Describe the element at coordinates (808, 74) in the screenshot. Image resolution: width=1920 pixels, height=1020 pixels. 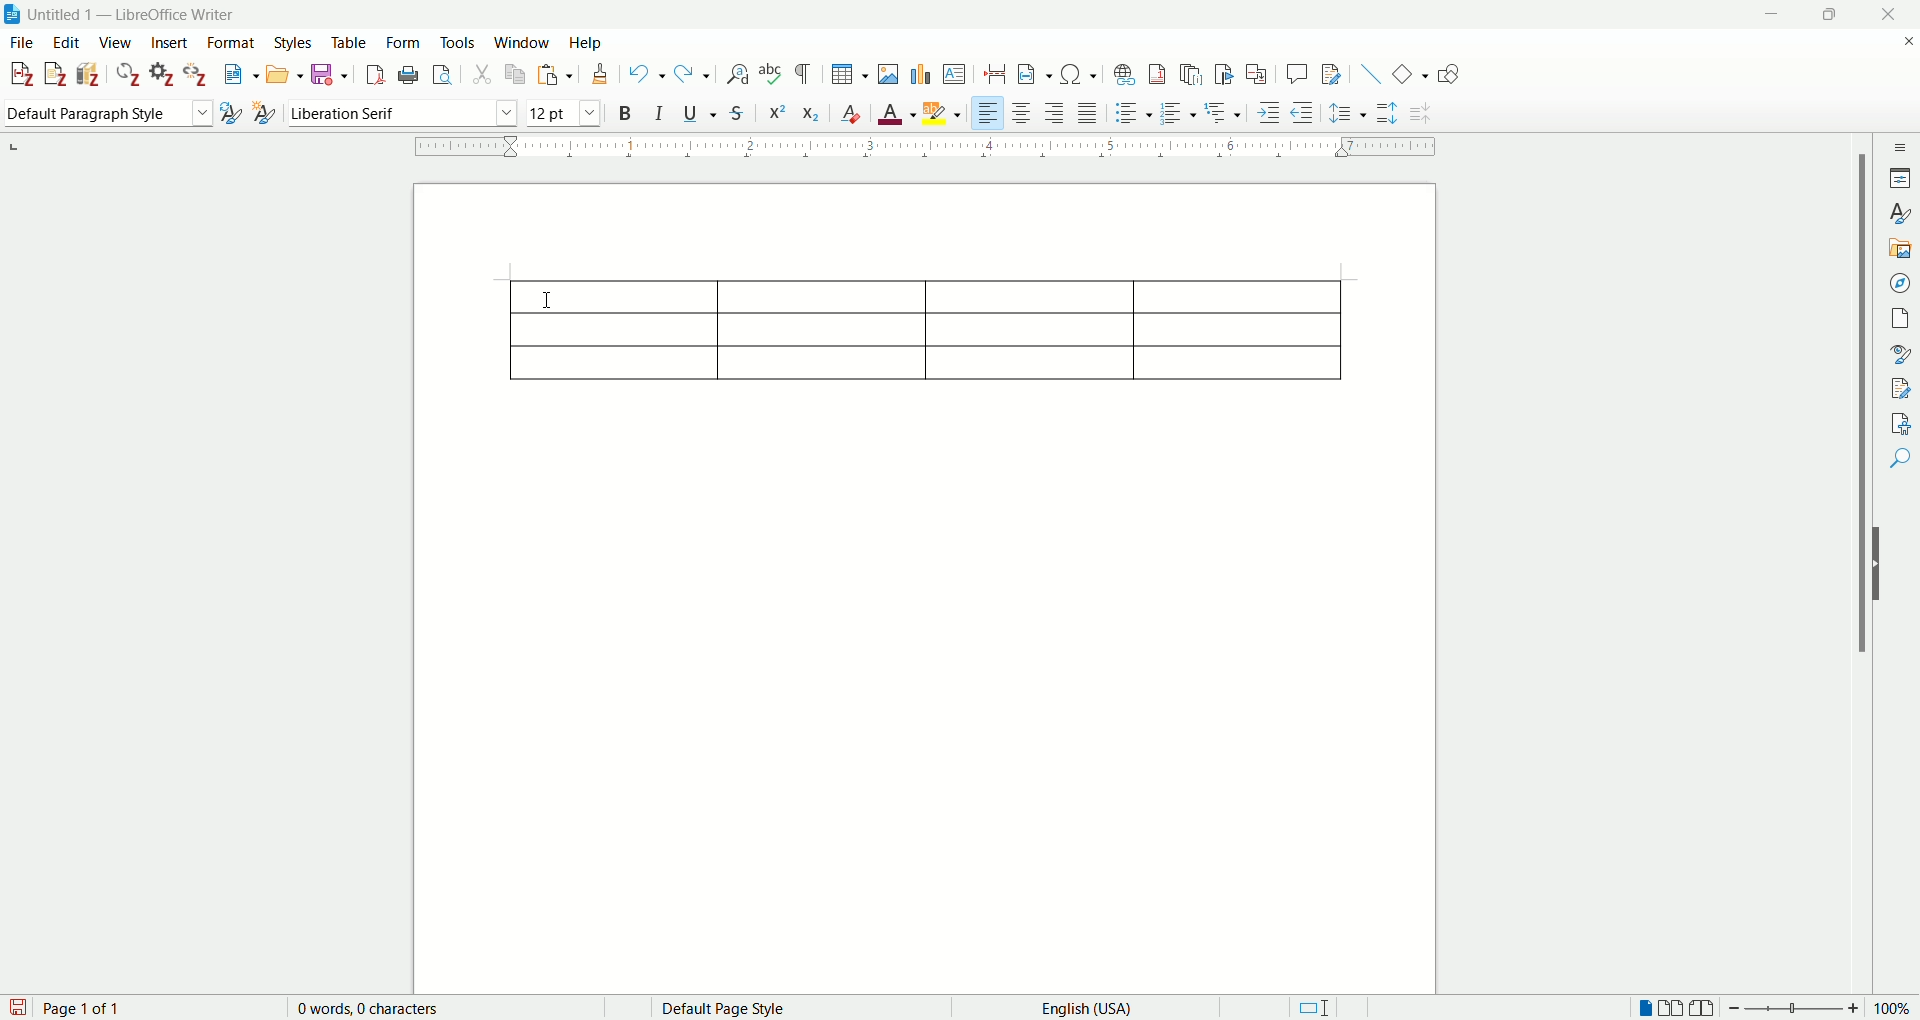
I see `formatting marks` at that location.